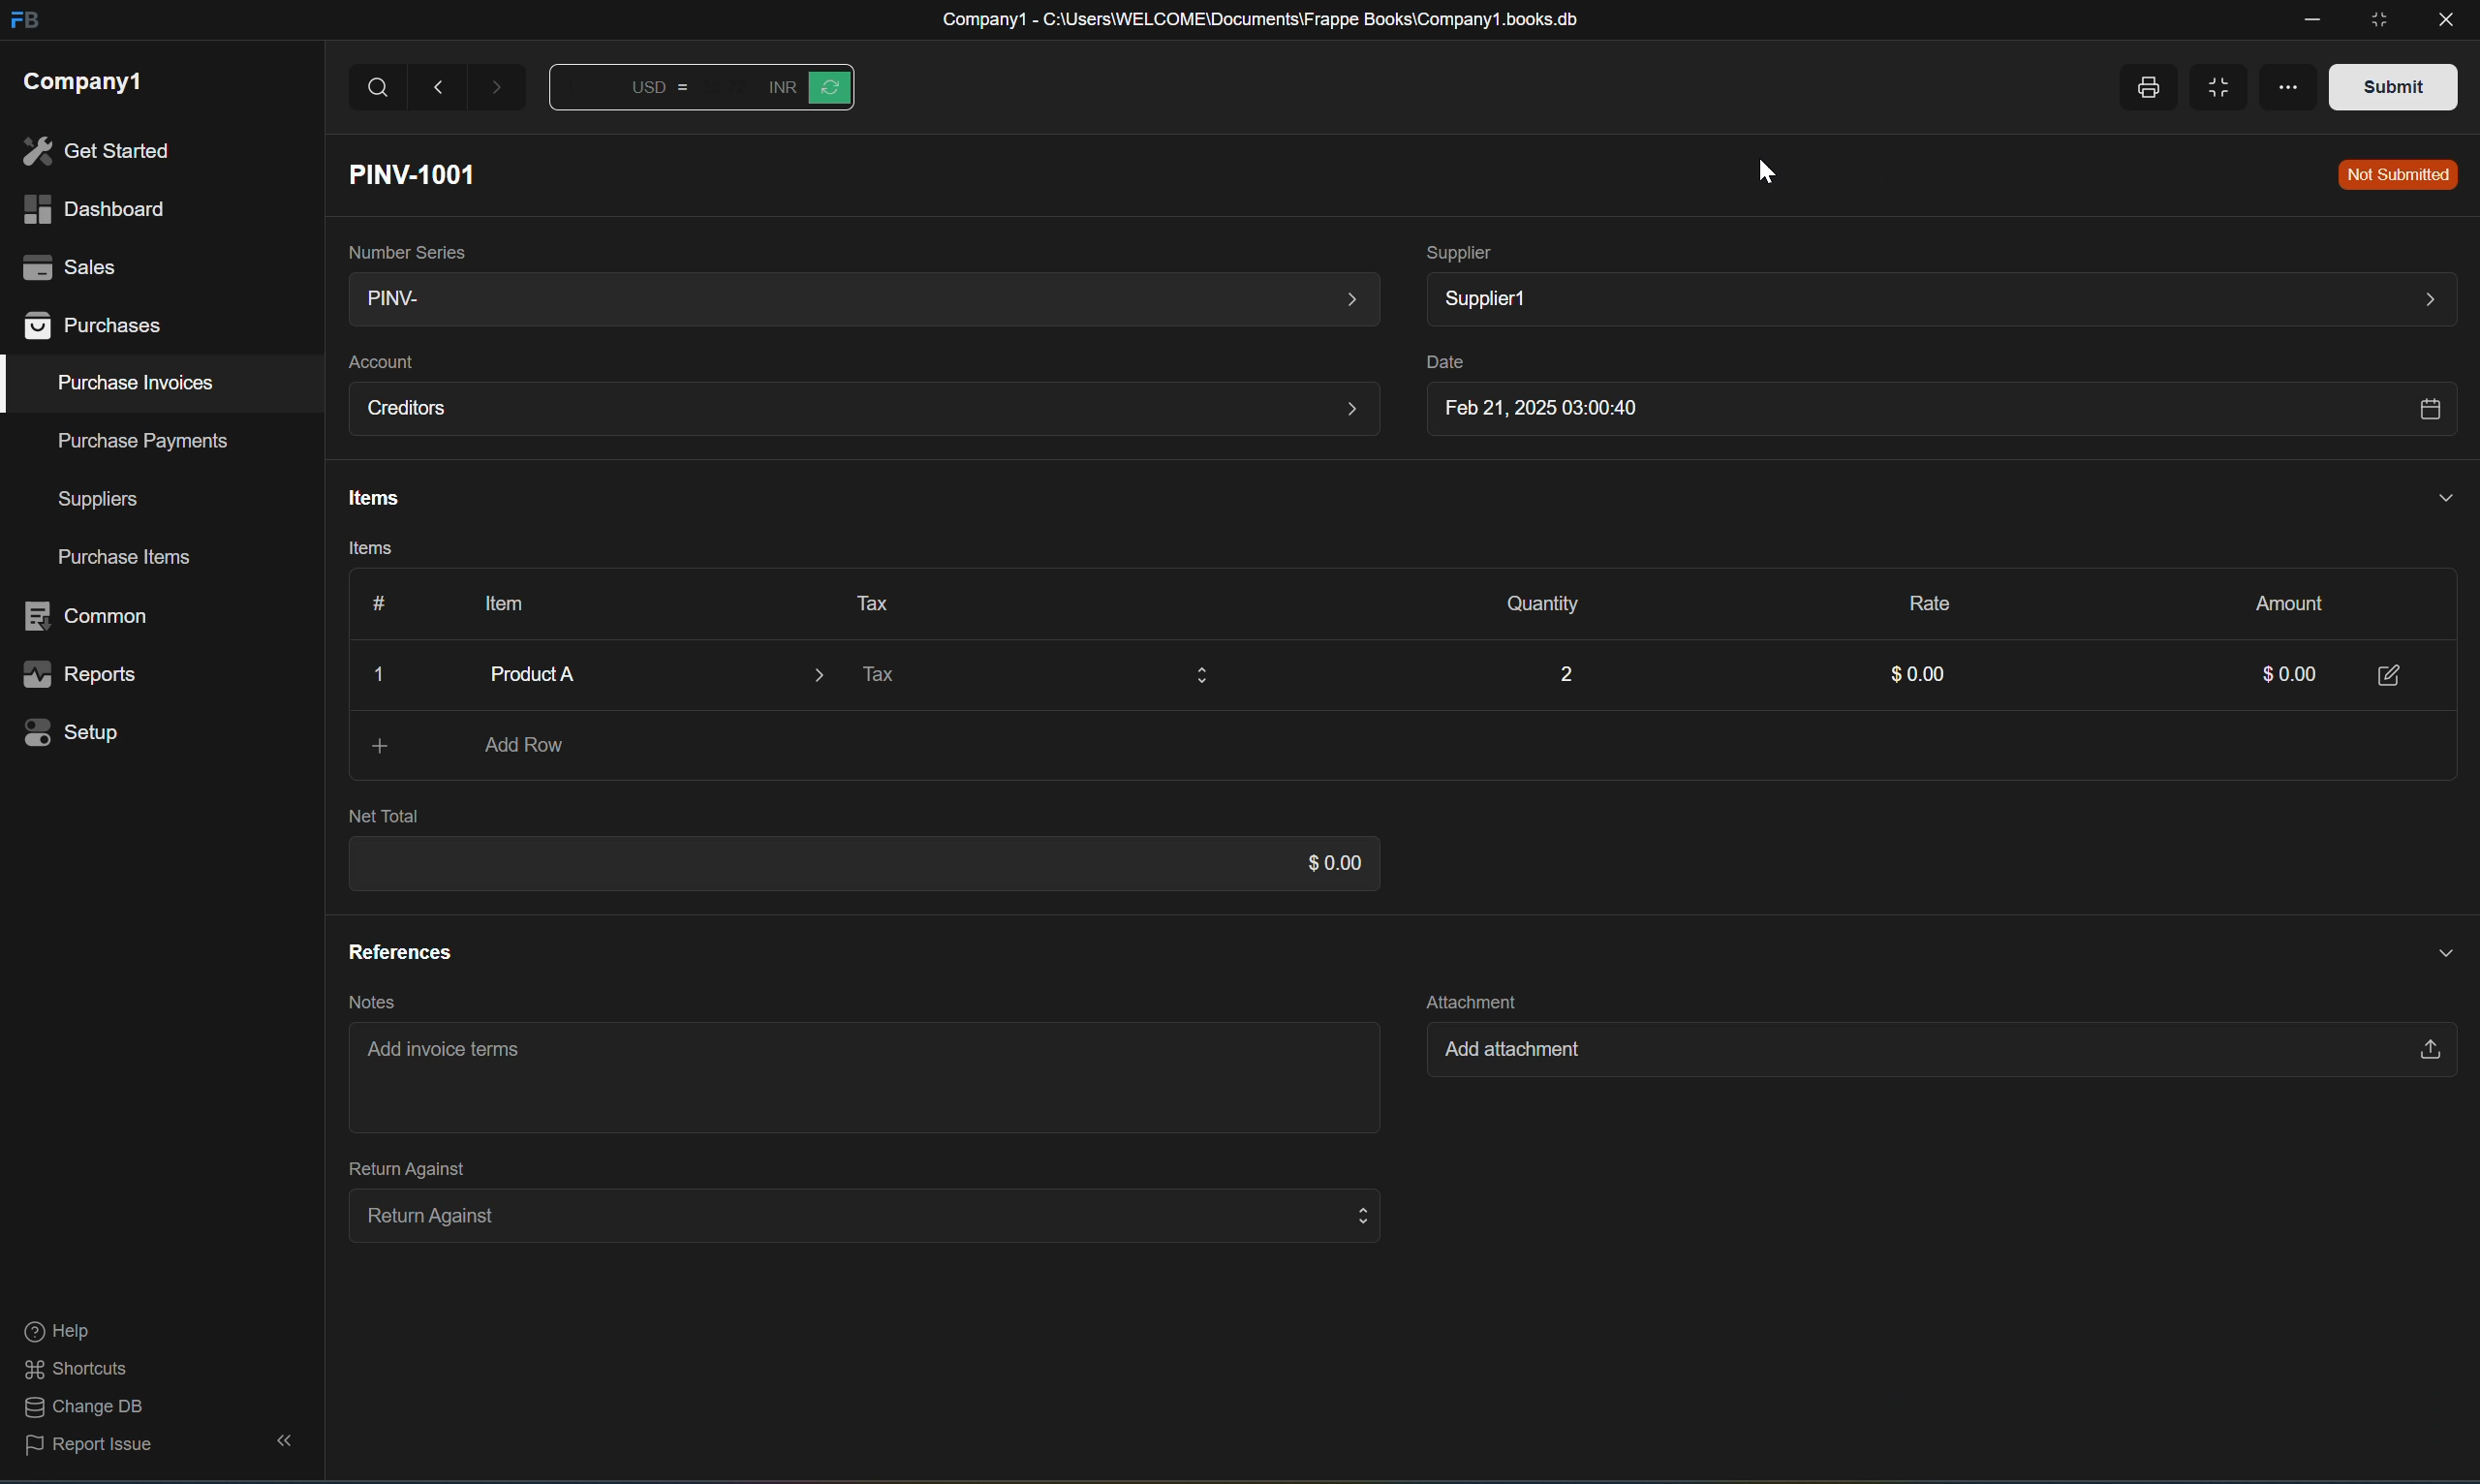  What do you see at coordinates (96, 328) in the screenshot?
I see `purchases` at bounding box center [96, 328].